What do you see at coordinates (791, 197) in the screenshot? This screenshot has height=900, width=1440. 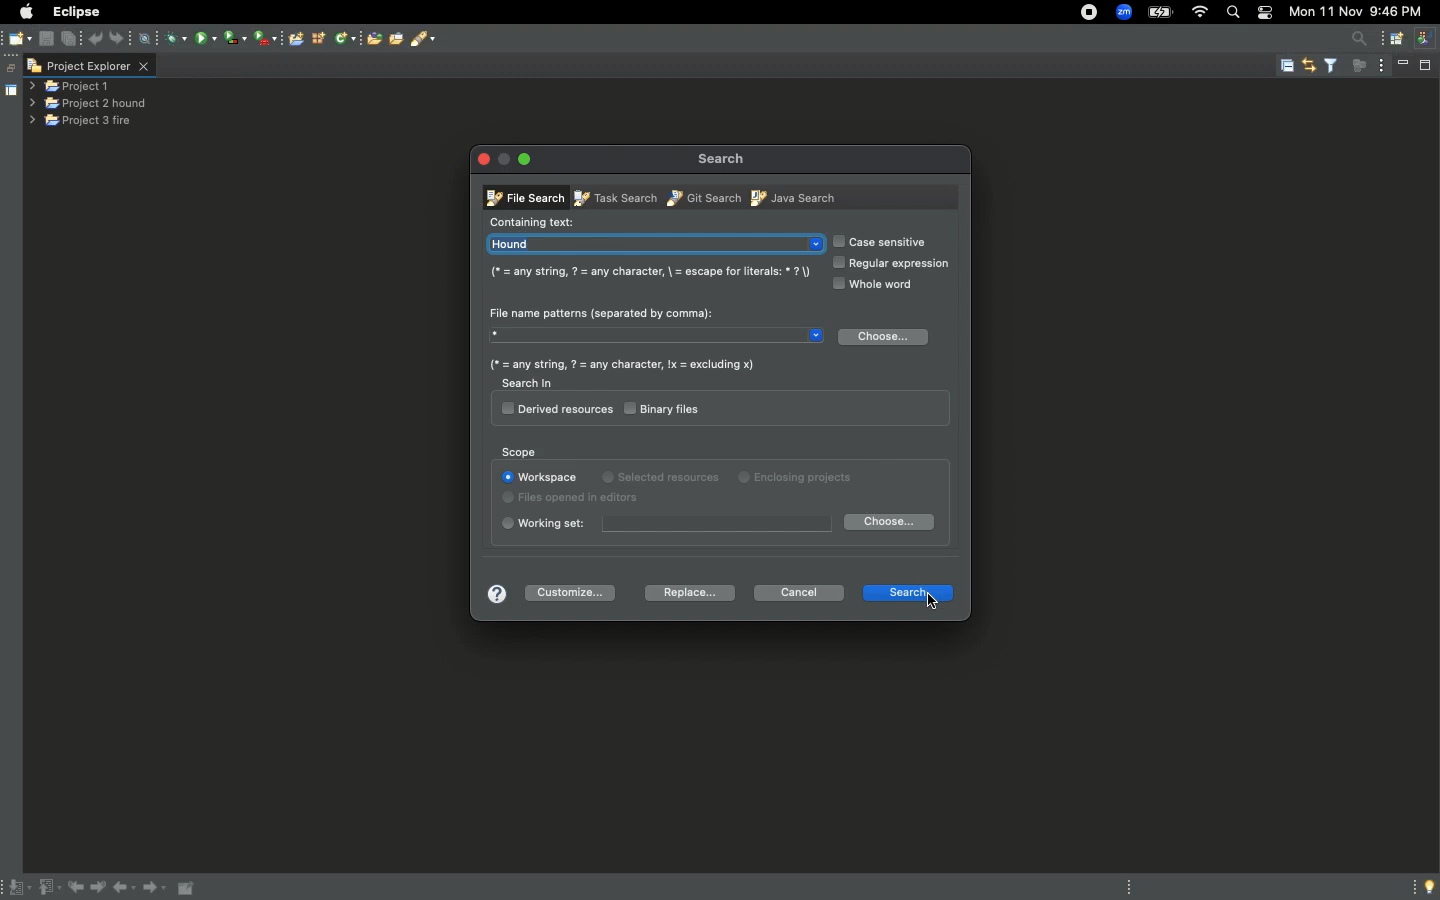 I see `Java search` at bounding box center [791, 197].